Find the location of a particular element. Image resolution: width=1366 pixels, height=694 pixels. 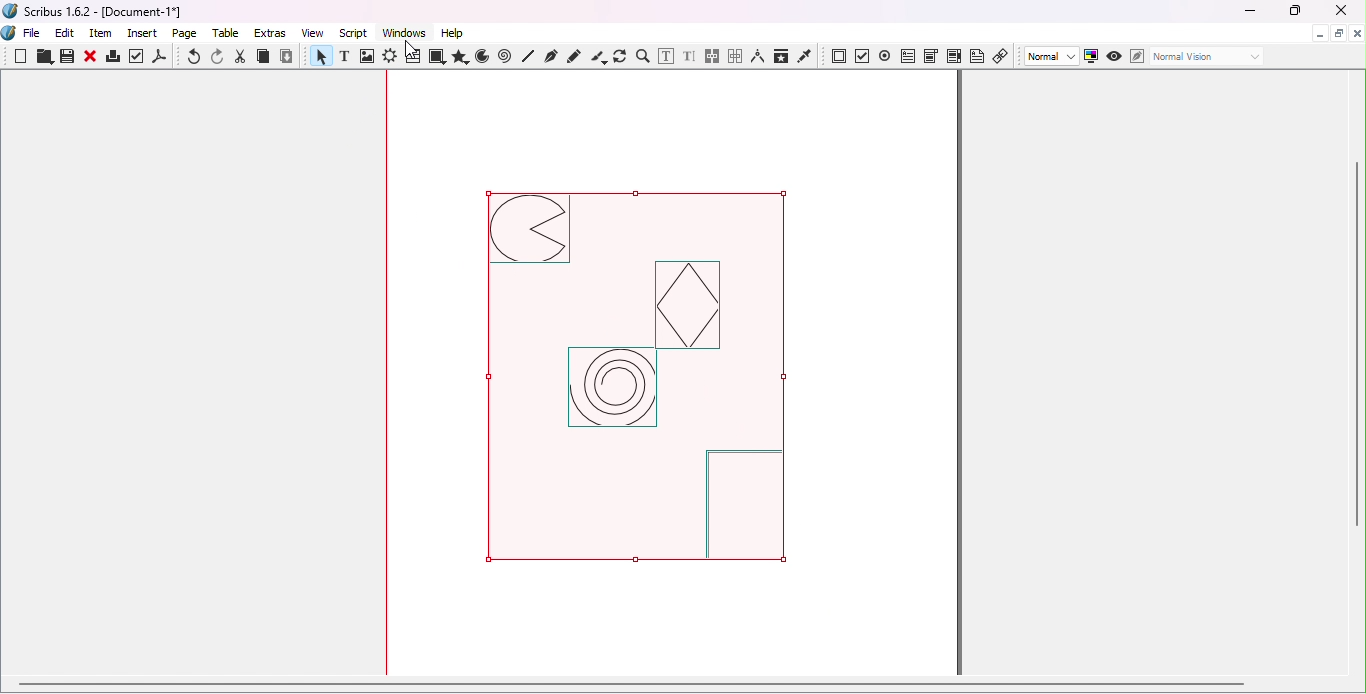

Undo is located at coordinates (195, 58).